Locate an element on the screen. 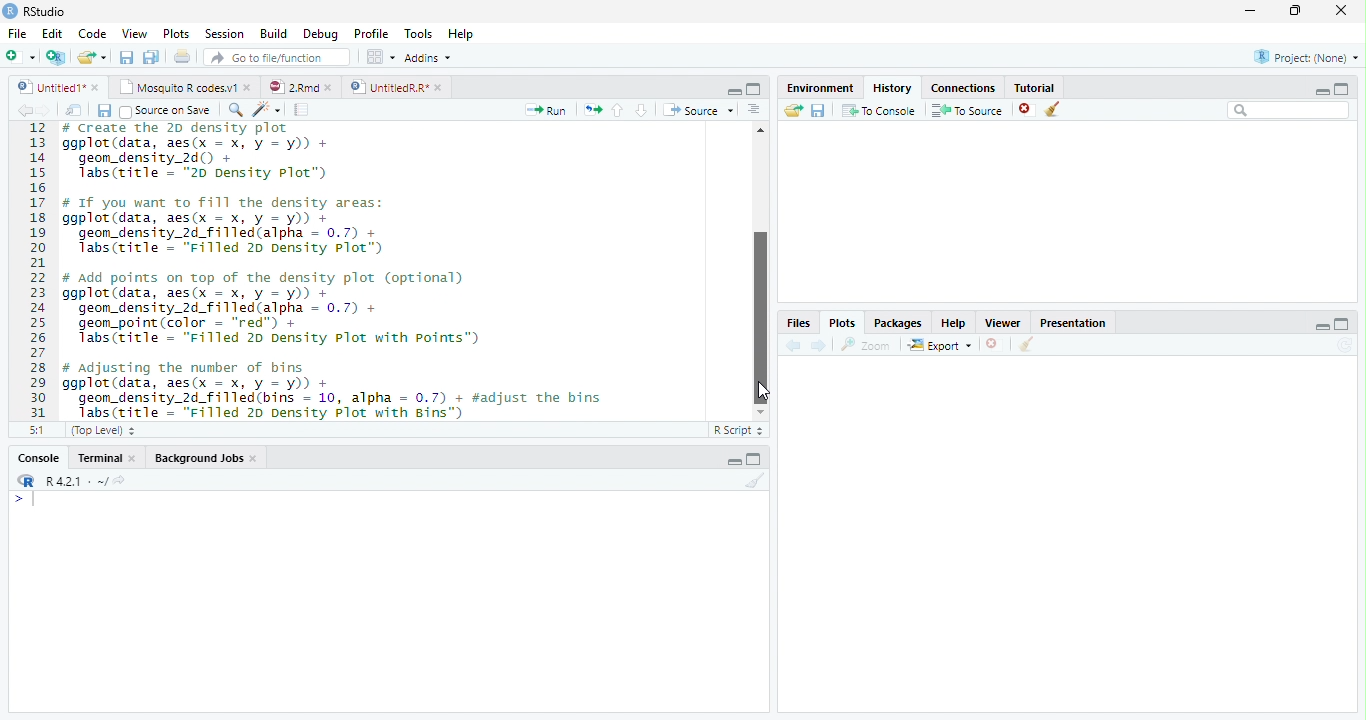 The width and height of the screenshot is (1366, 720). Session is located at coordinates (225, 34).